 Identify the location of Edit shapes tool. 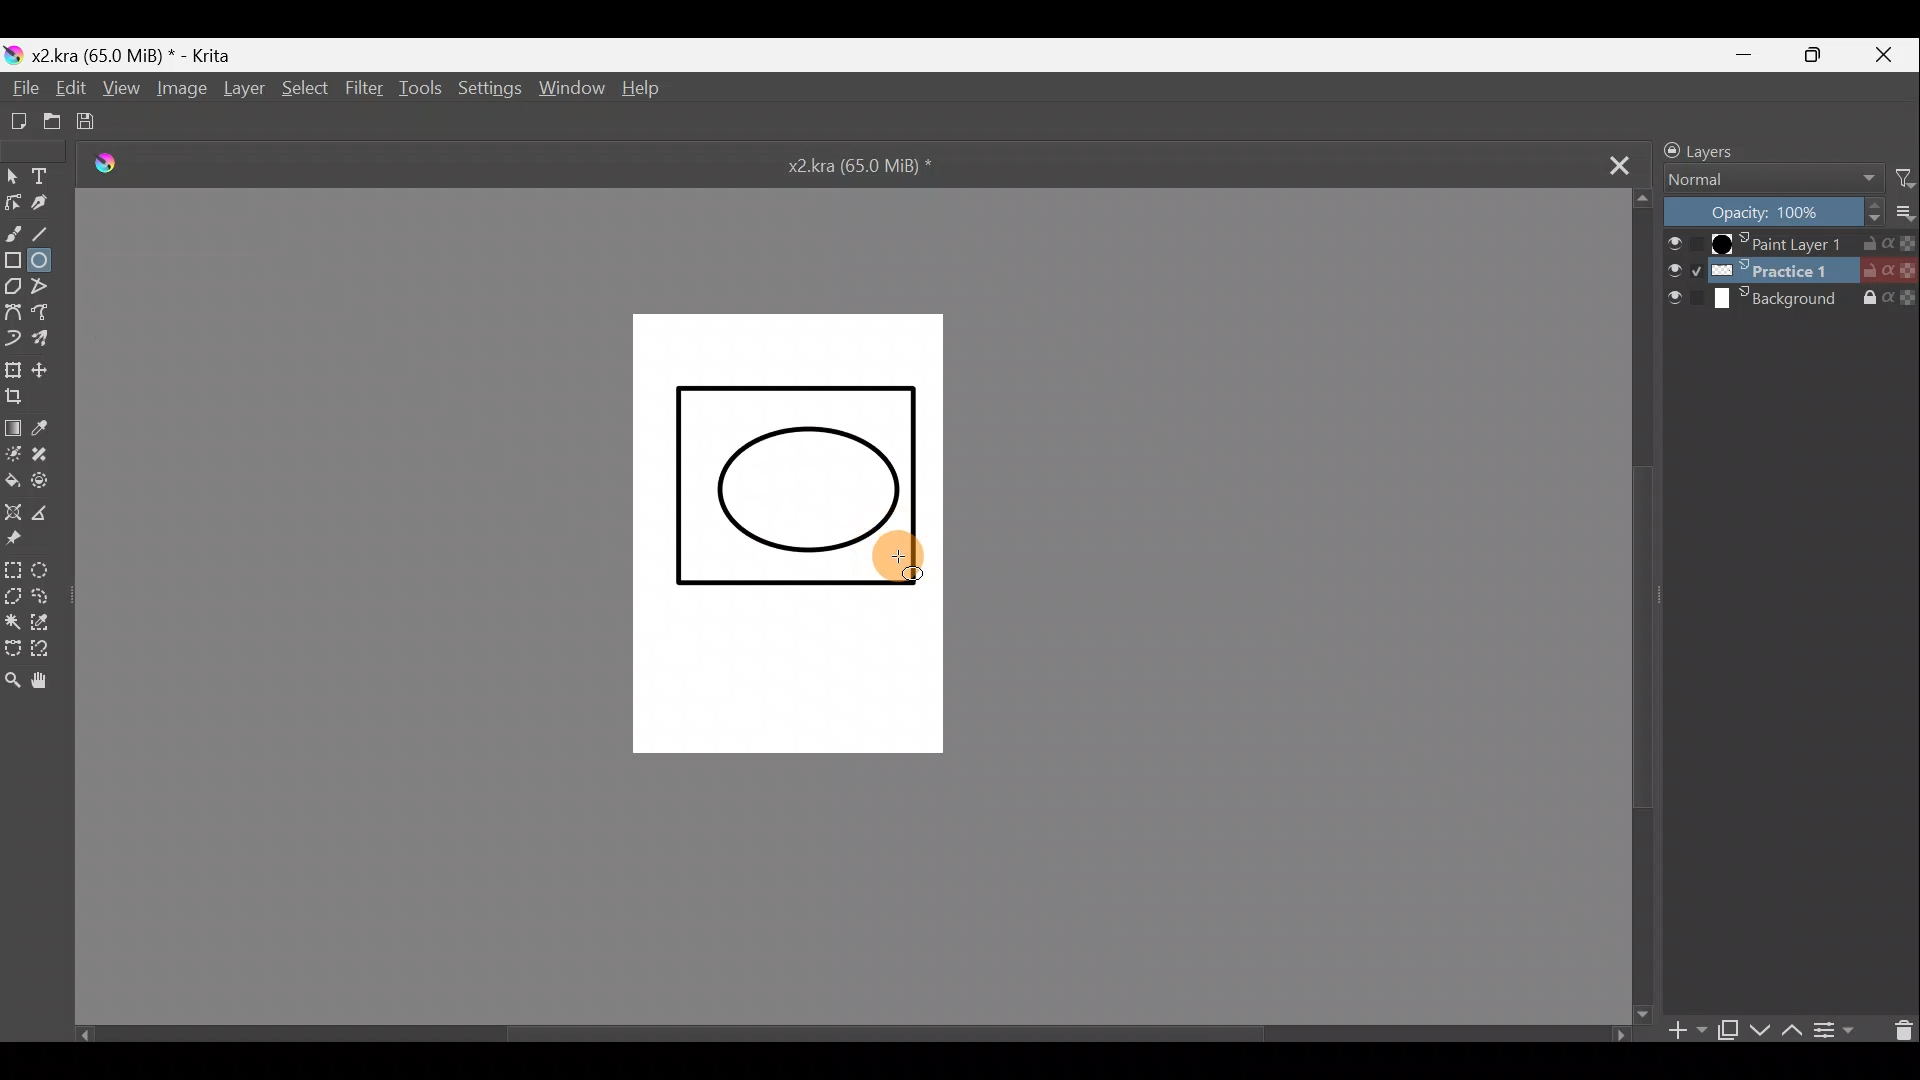
(14, 204).